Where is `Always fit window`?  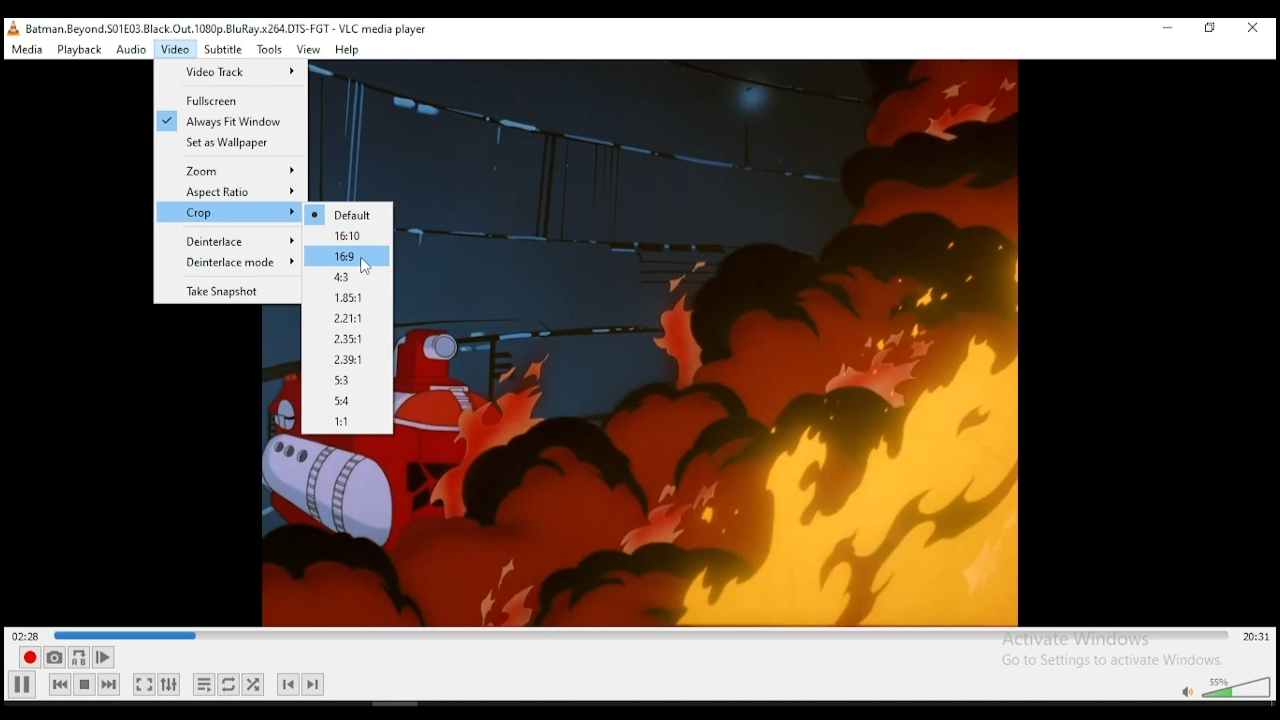 Always fit window is located at coordinates (225, 120).